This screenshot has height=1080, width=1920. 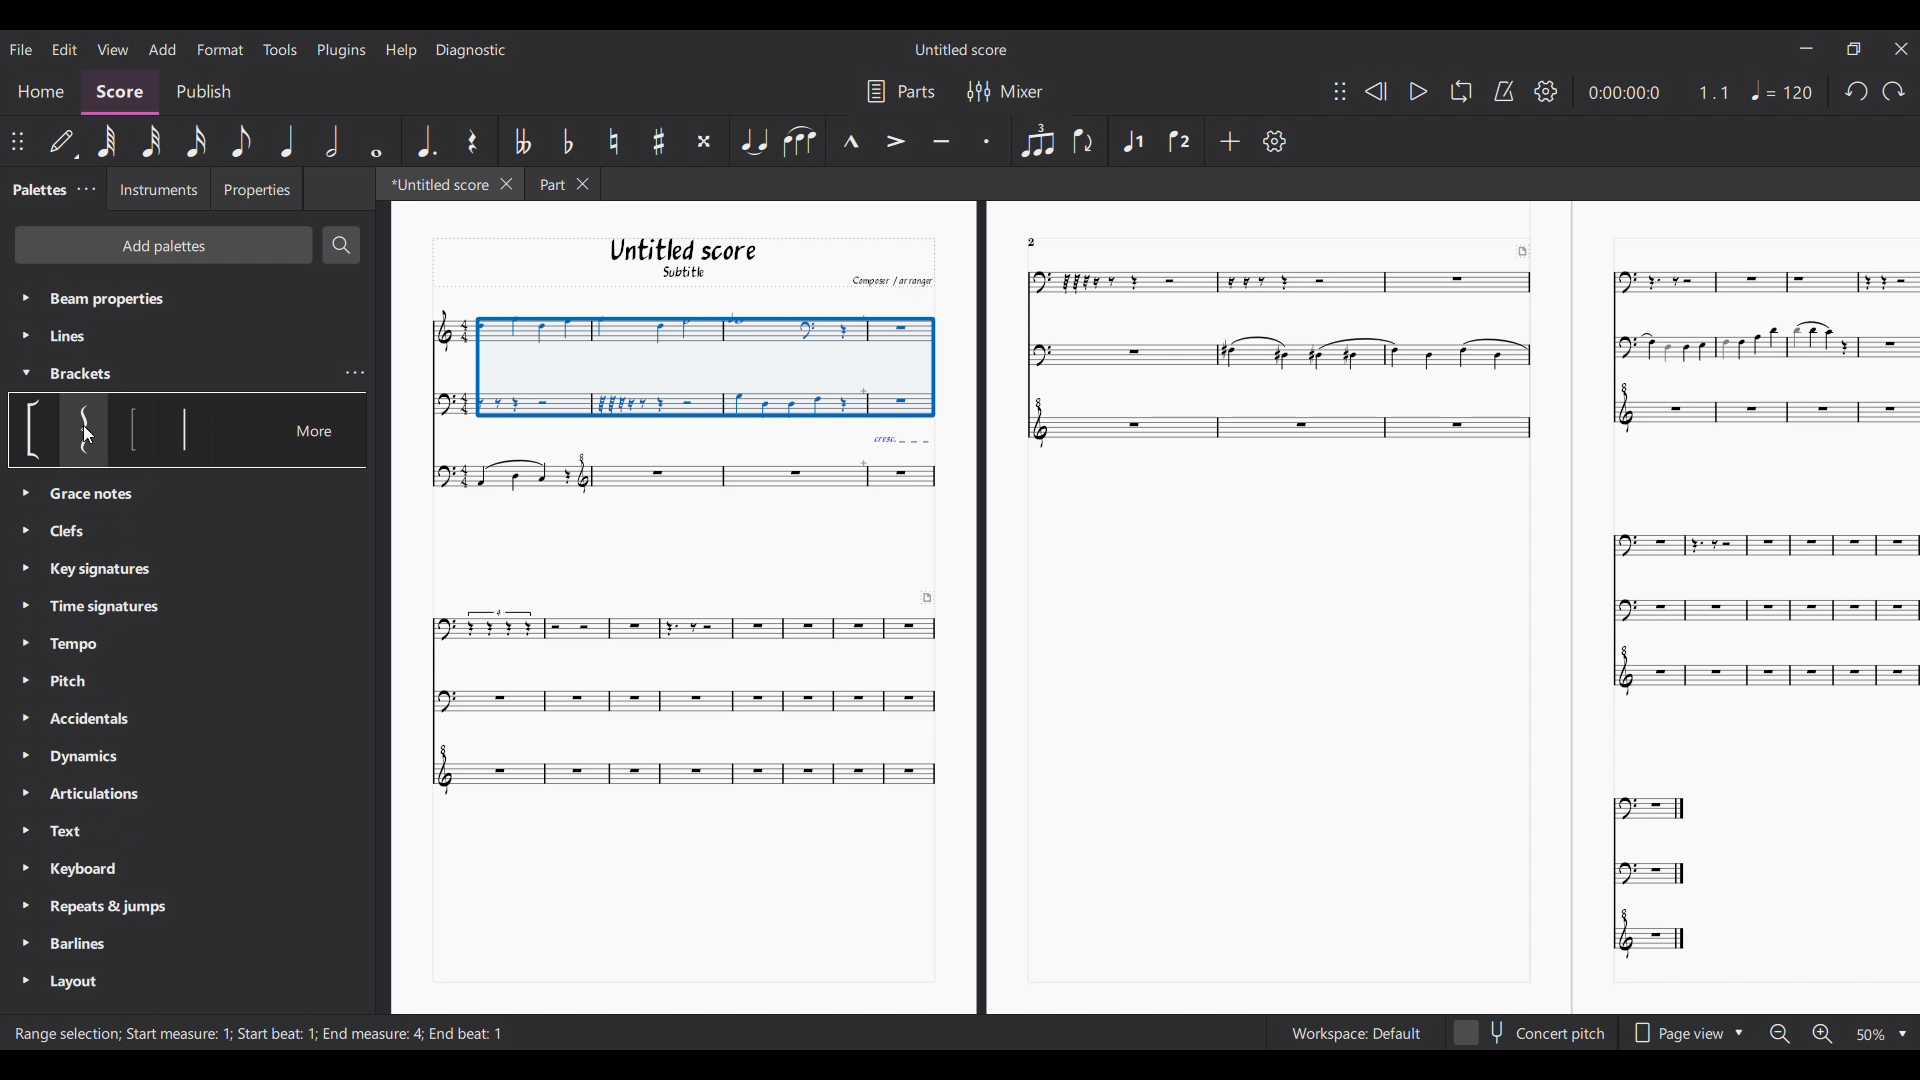 What do you see at coordinates (184, 428) in the screenshot?
I see `Option under bracket section` at bounding box center [184, 428].